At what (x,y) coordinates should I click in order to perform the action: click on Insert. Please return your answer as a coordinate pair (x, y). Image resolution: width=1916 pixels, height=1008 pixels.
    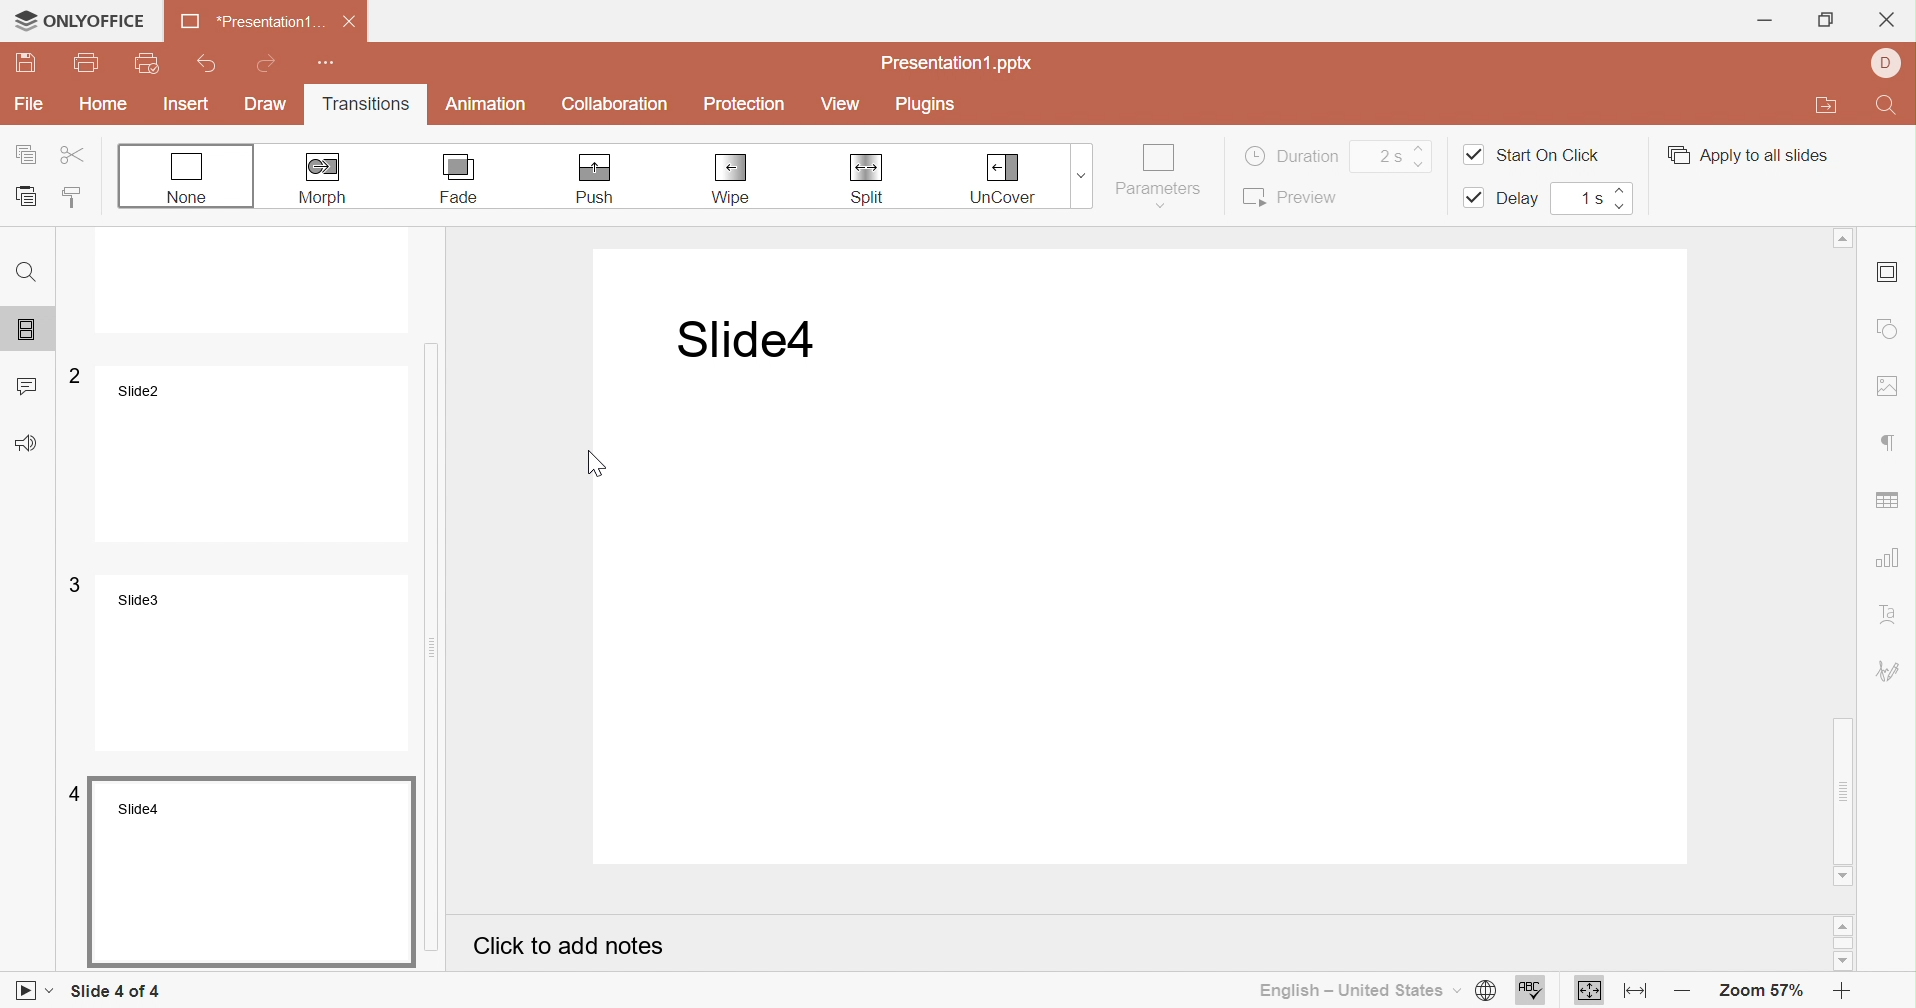
    Looking at the image, I should click on (187, 105).